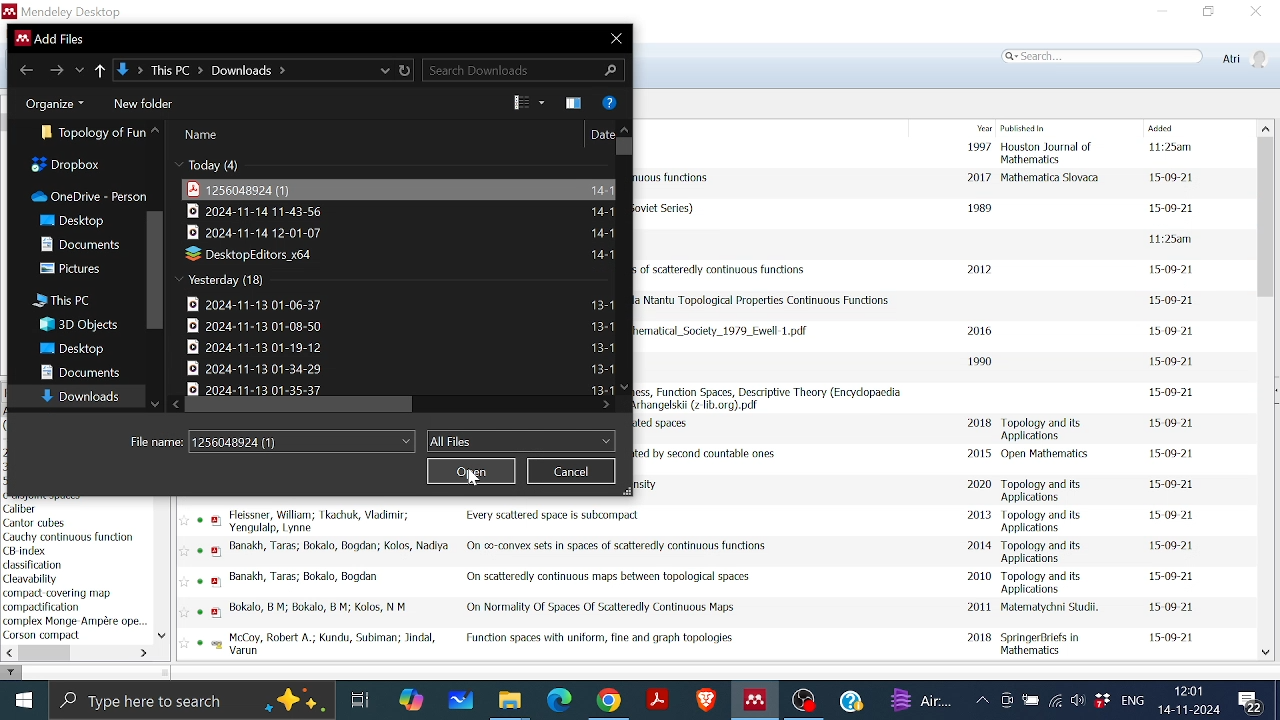 The image size is (1280, 720). Describe the element at coordinates (658, 699) in the screenshot. I see `Adobe reader` at that location.